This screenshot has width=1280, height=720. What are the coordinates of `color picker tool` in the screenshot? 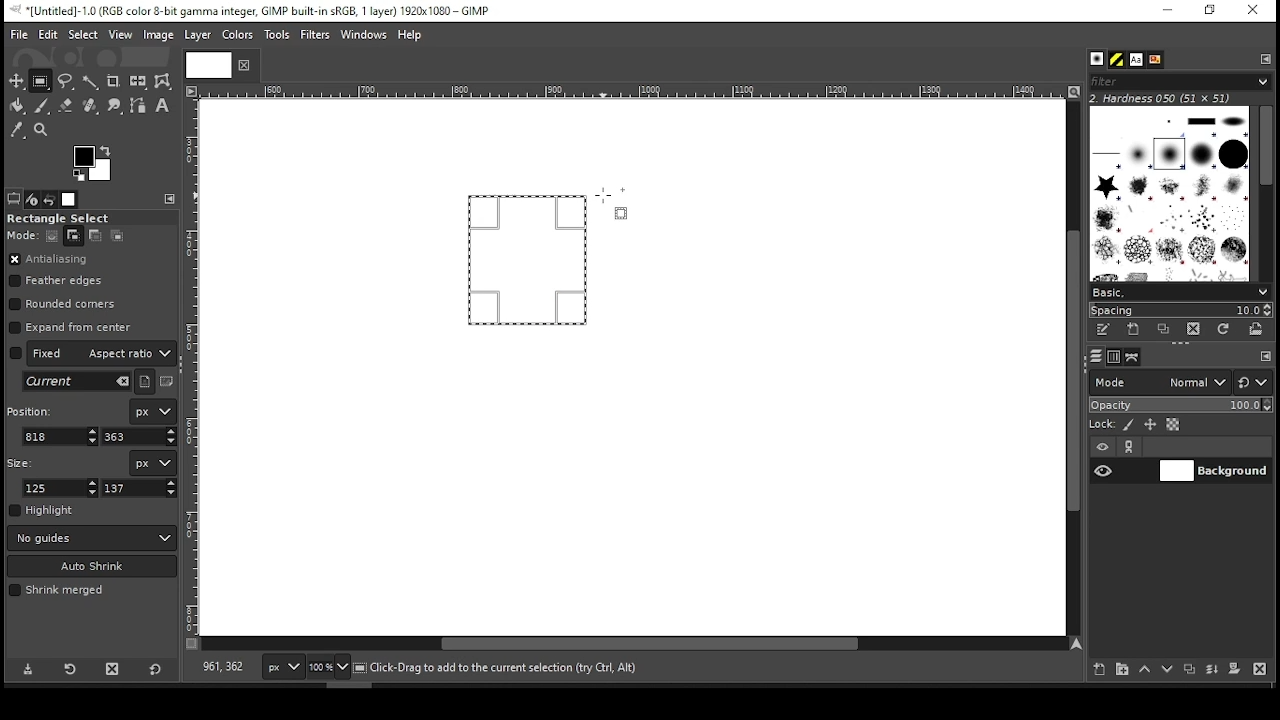 It's located at (16, 132).